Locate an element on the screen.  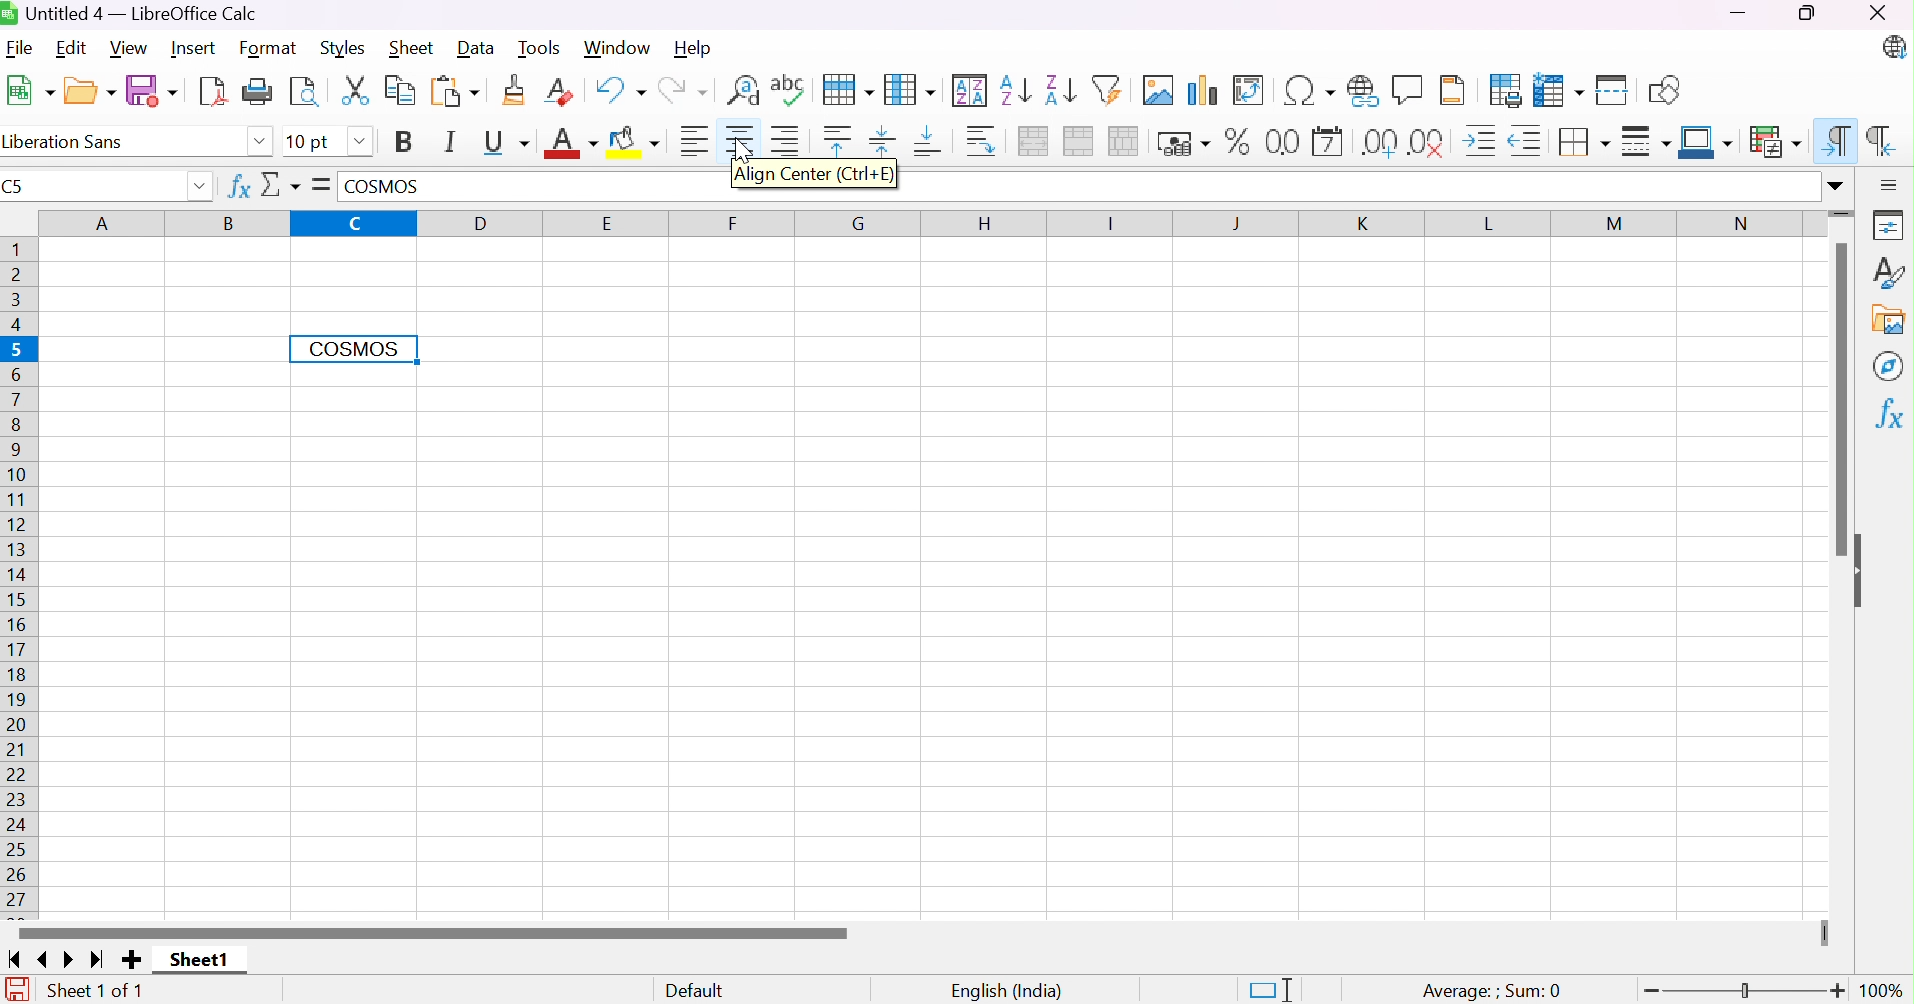
Tools is located at coordinates (540, 47).